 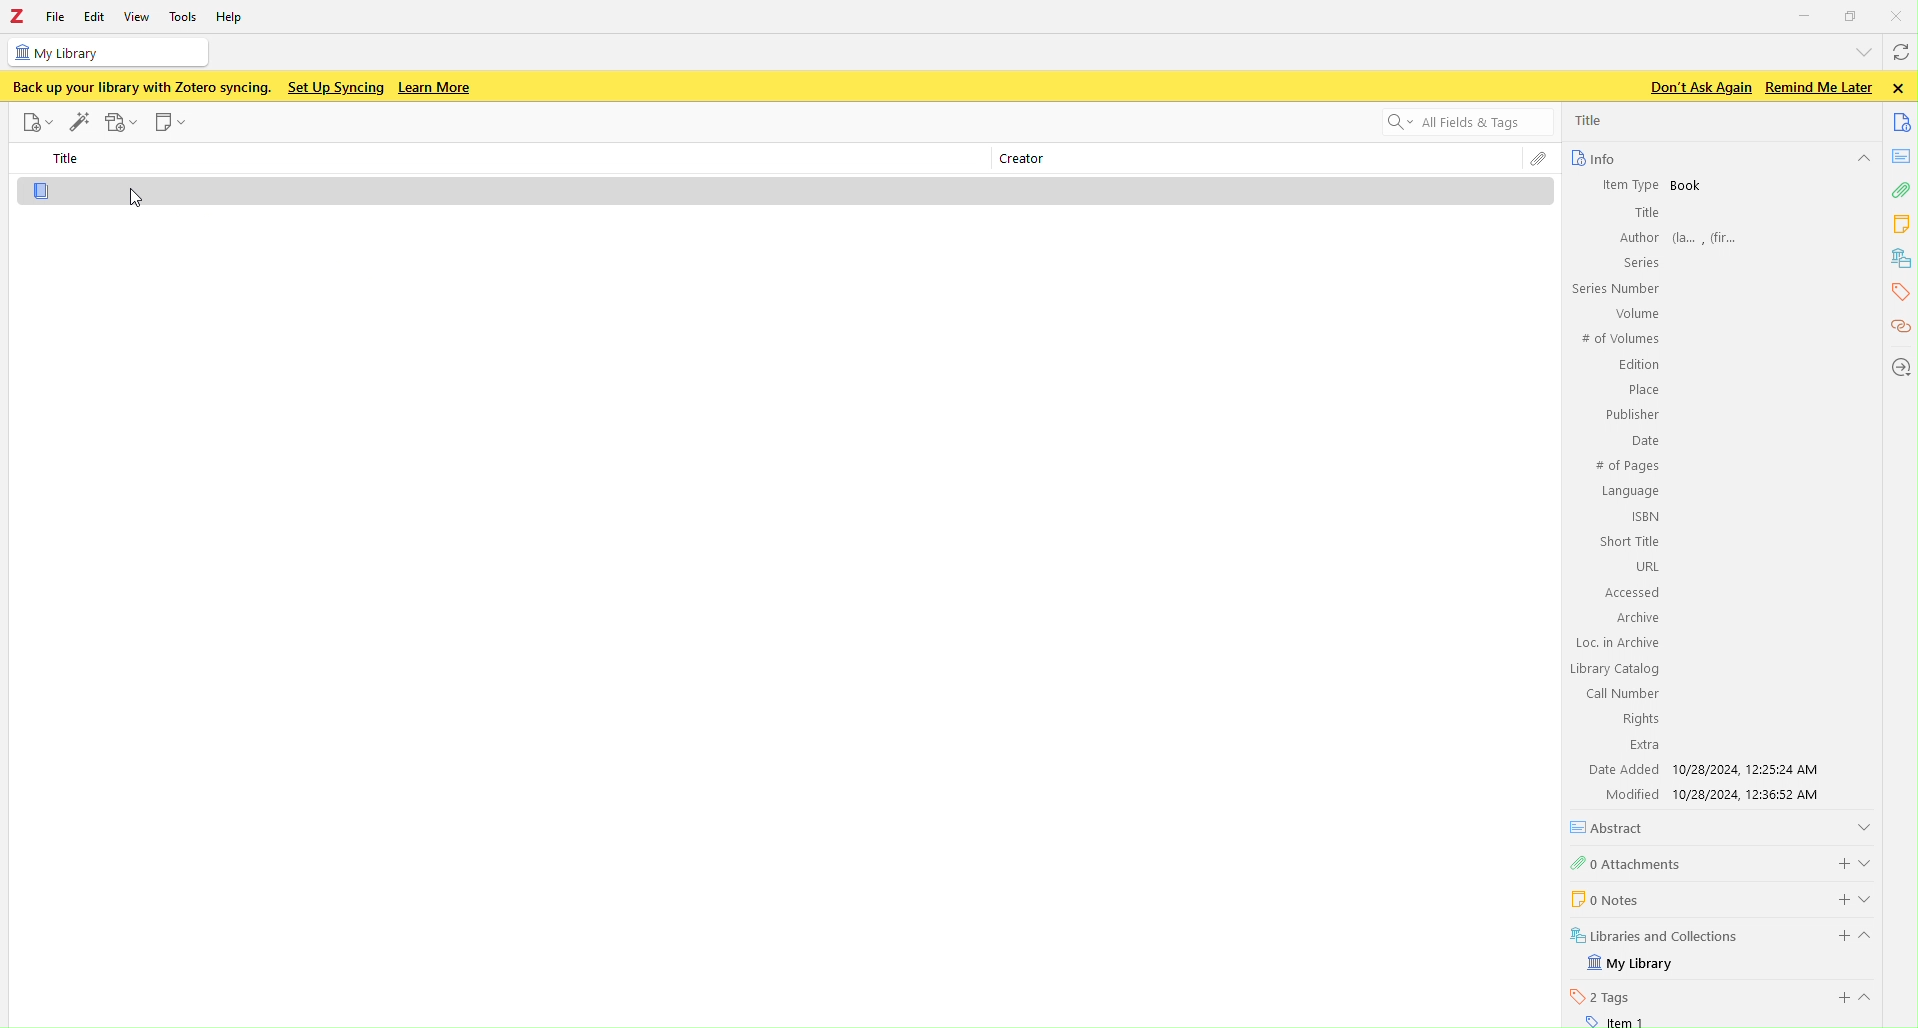 What do you see at coordinates (1840, 998) in the screenshot?
I see `add` at bounding box center [1840, 998].